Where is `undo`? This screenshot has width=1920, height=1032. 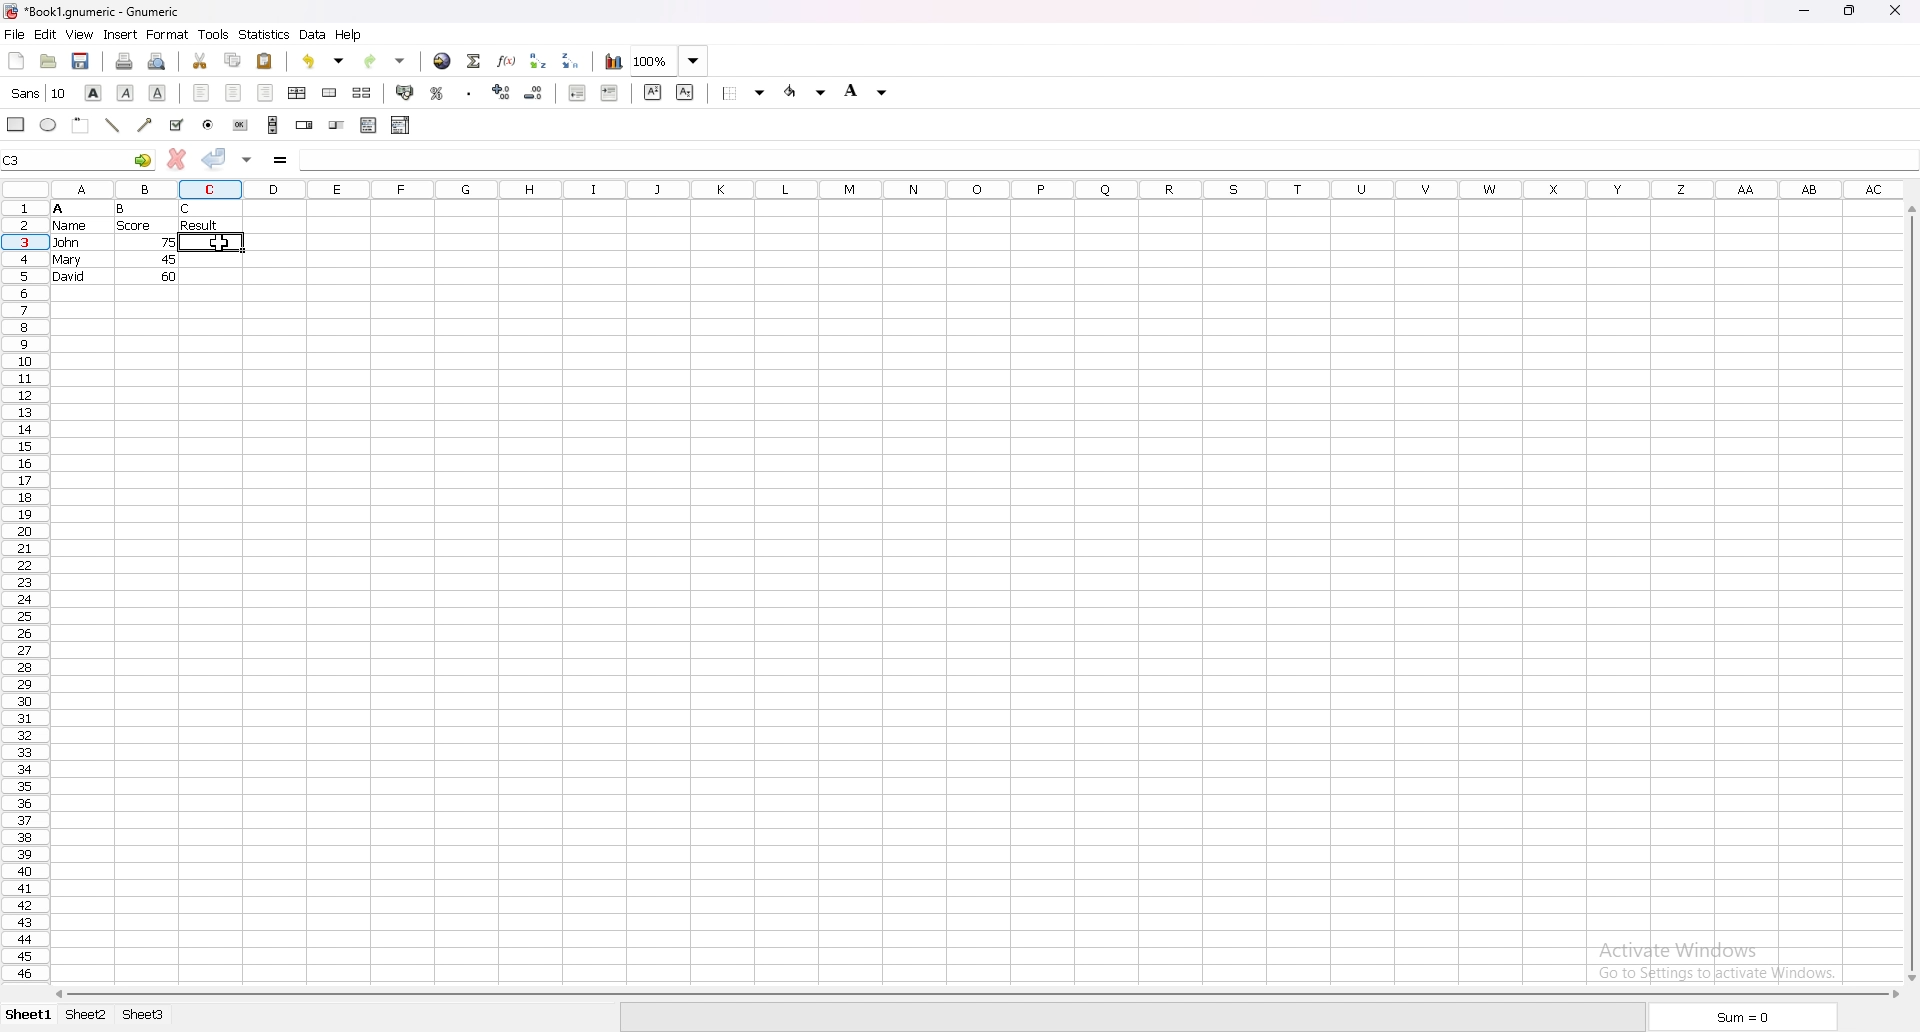
undo is located at coordinates (321, 63).